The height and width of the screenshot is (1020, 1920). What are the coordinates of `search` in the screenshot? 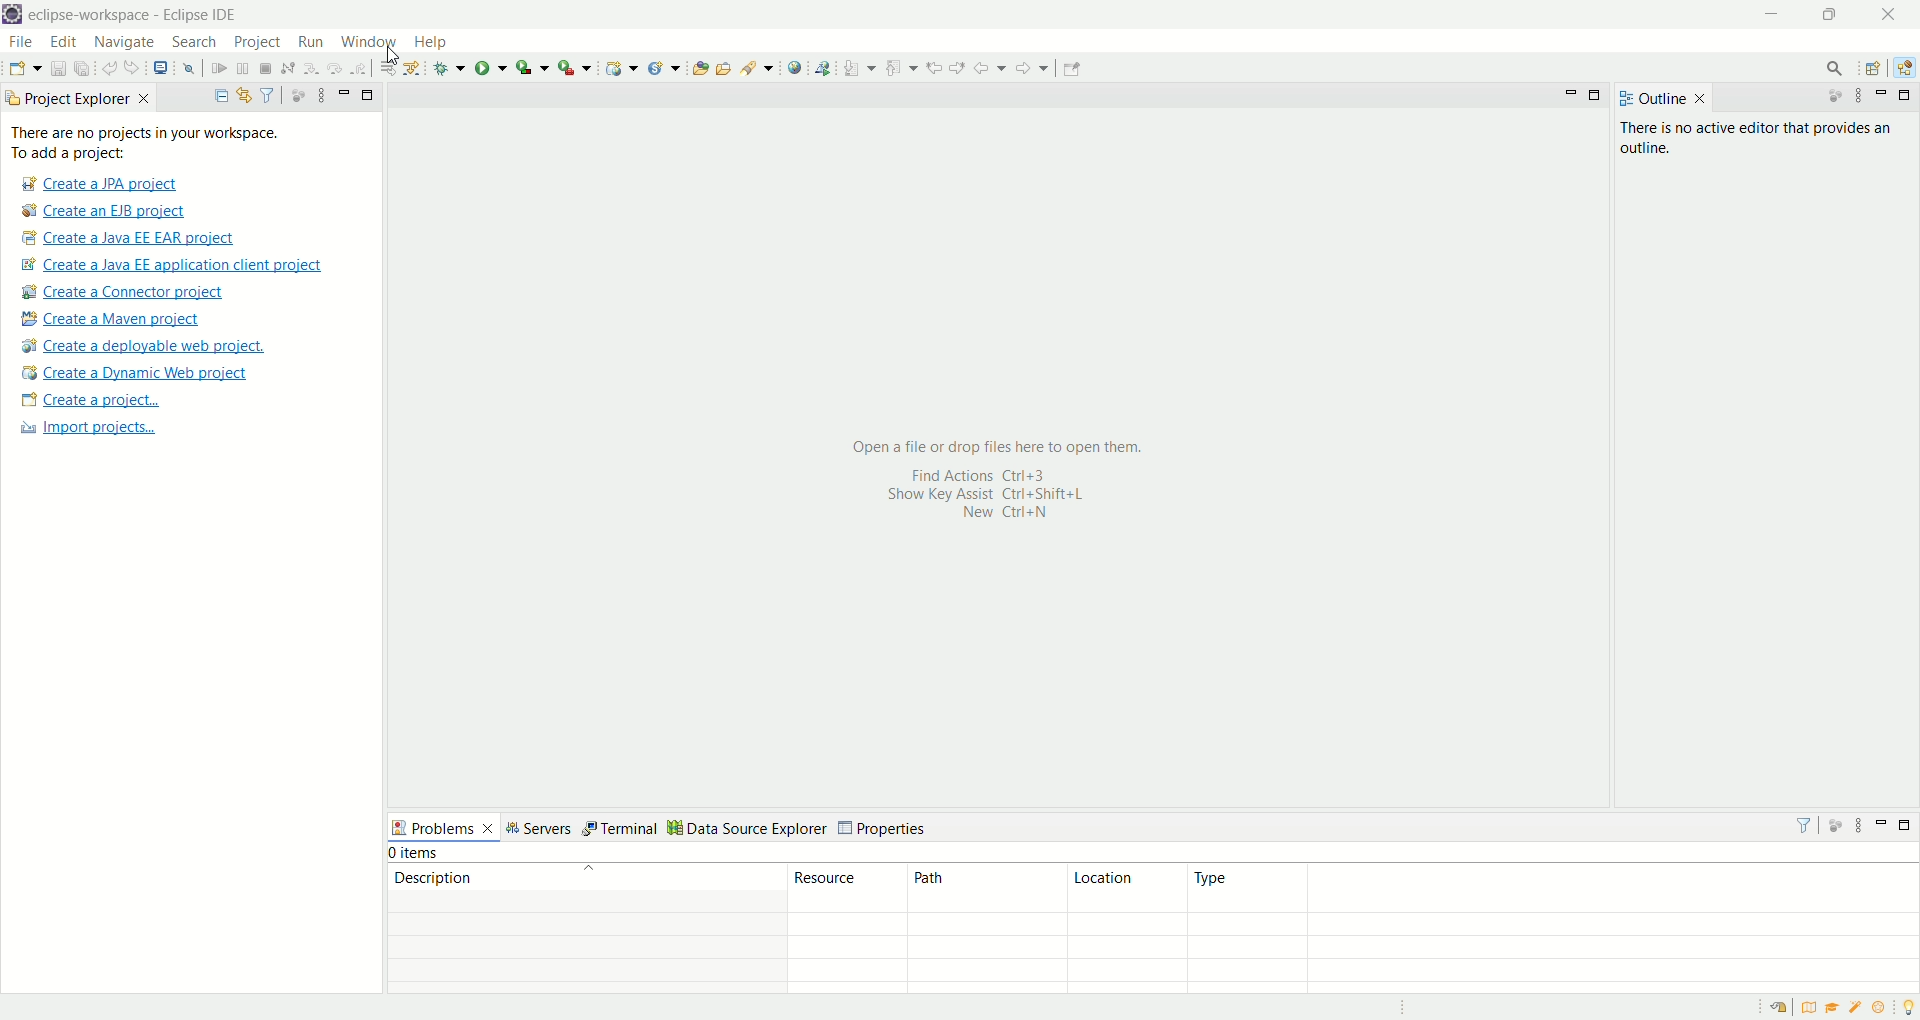 It's located at (1837, 66).